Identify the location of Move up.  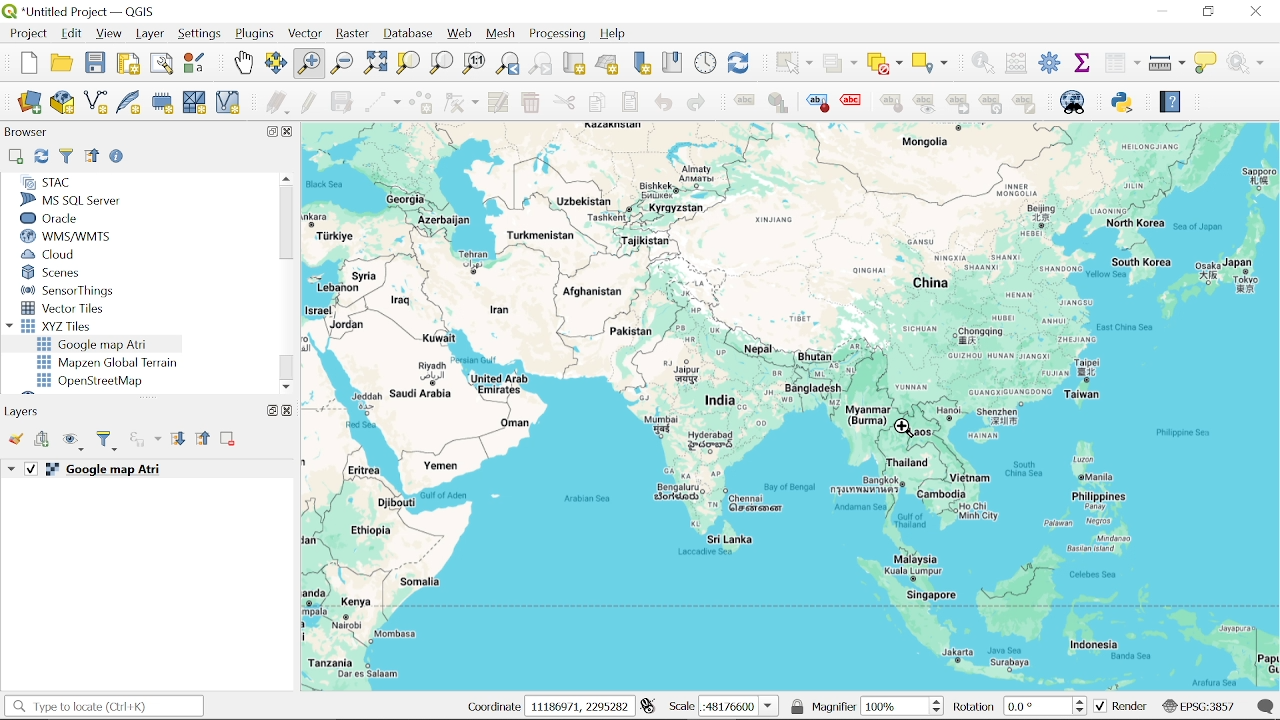
(284, 178).